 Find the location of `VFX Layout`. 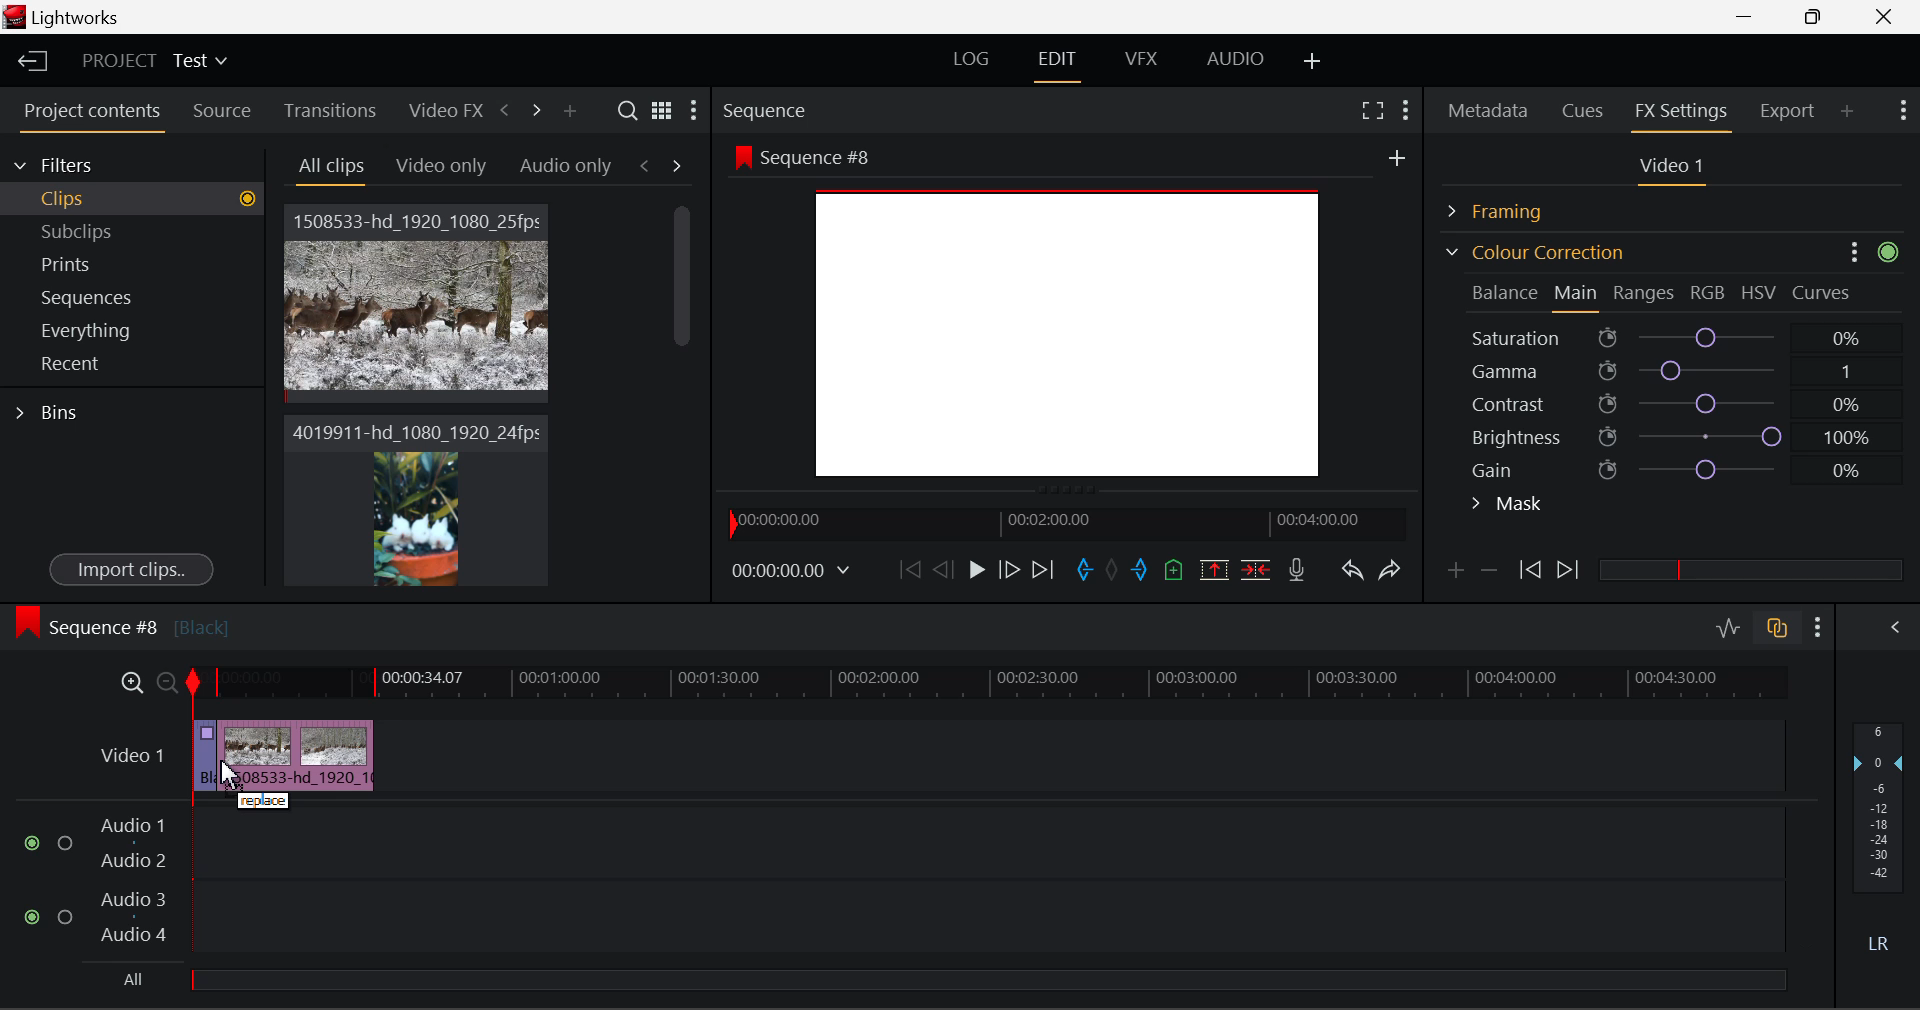

VFX Layout is located at coordinates (1145, 61).